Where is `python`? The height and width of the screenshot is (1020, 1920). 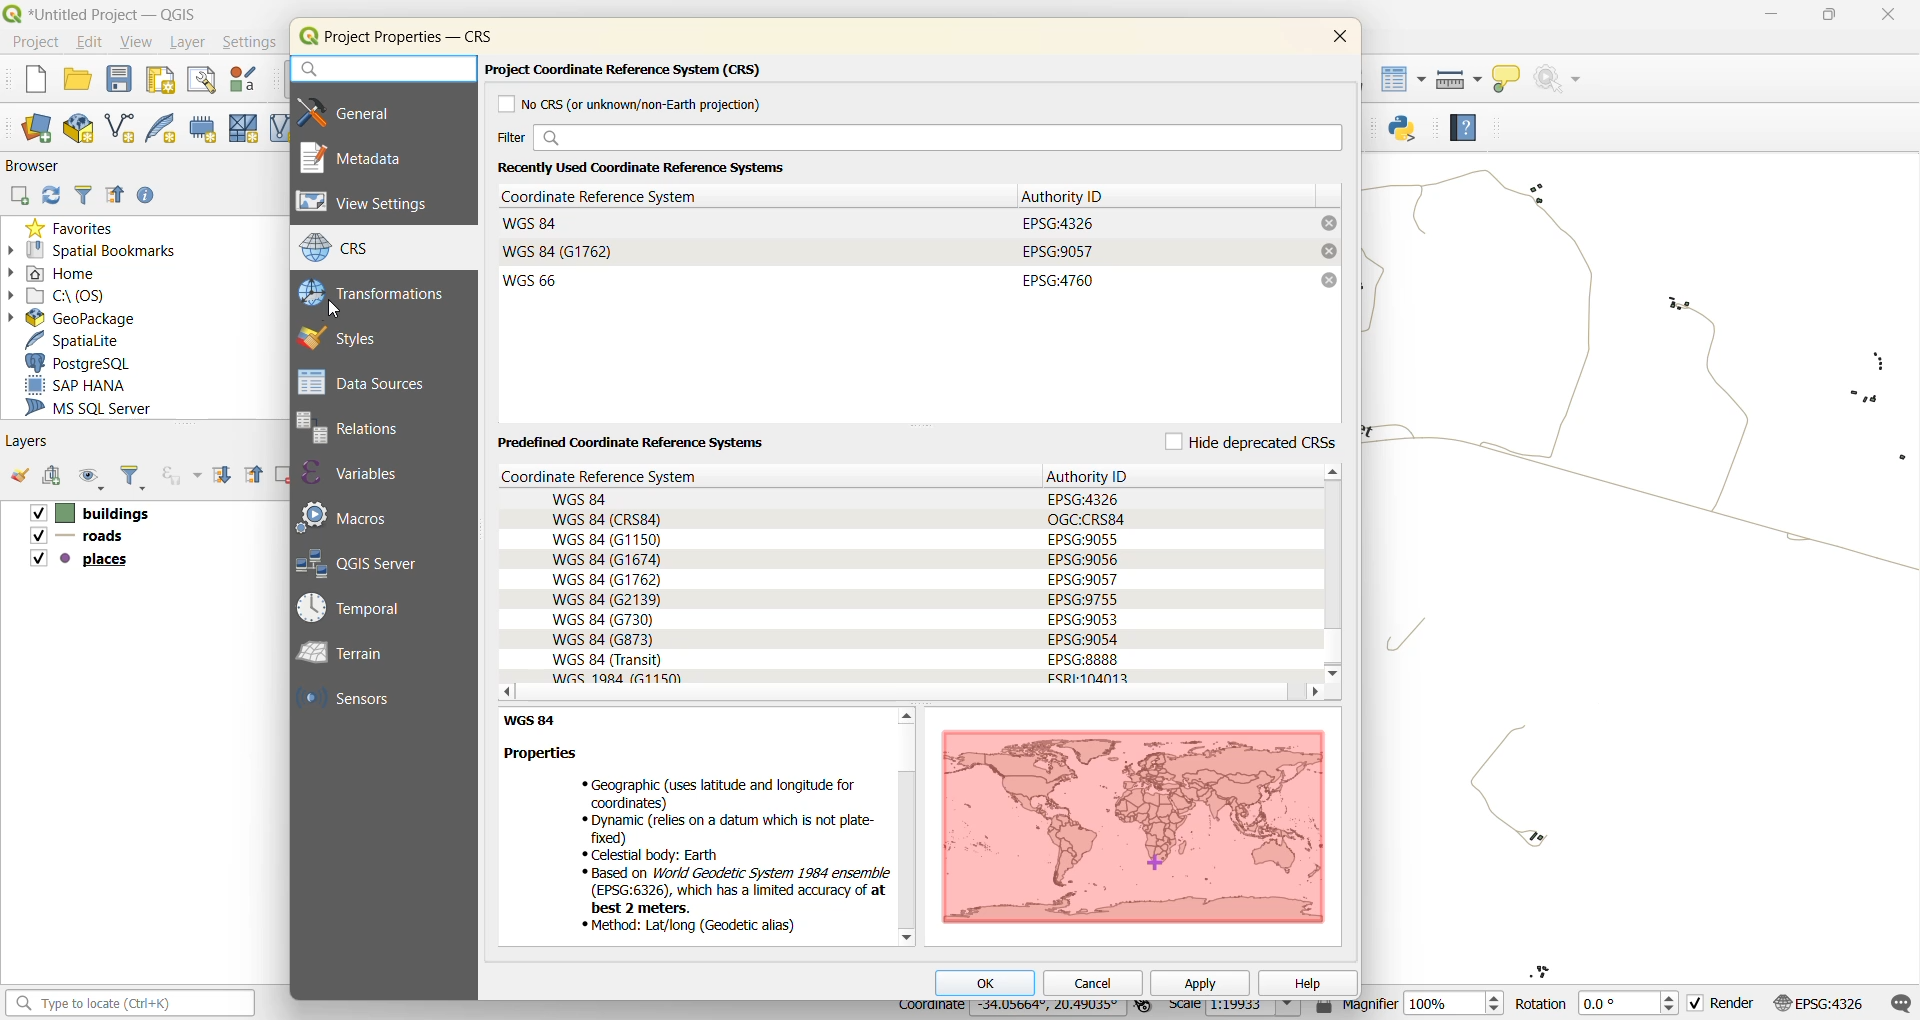
python is located at coordinates (1409, 131).